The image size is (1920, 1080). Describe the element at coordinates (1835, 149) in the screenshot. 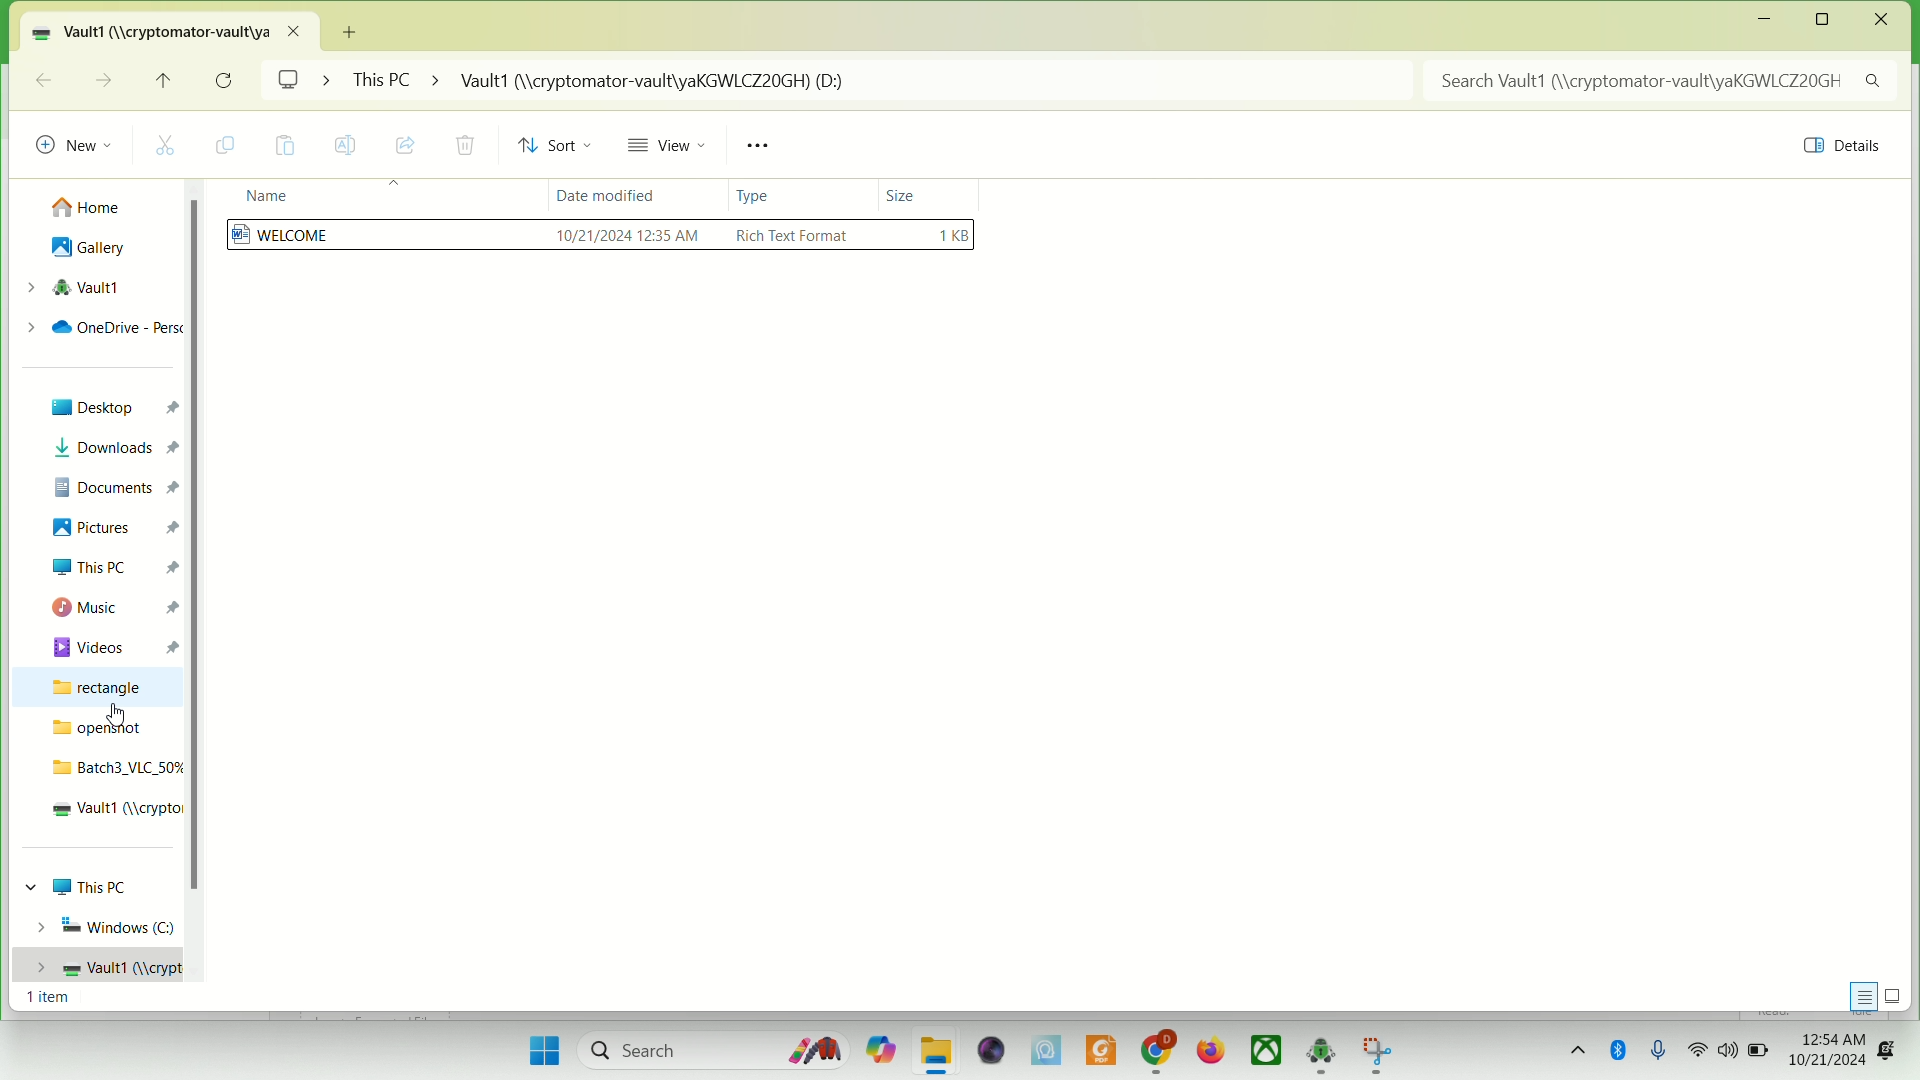

I see `details` at that location.